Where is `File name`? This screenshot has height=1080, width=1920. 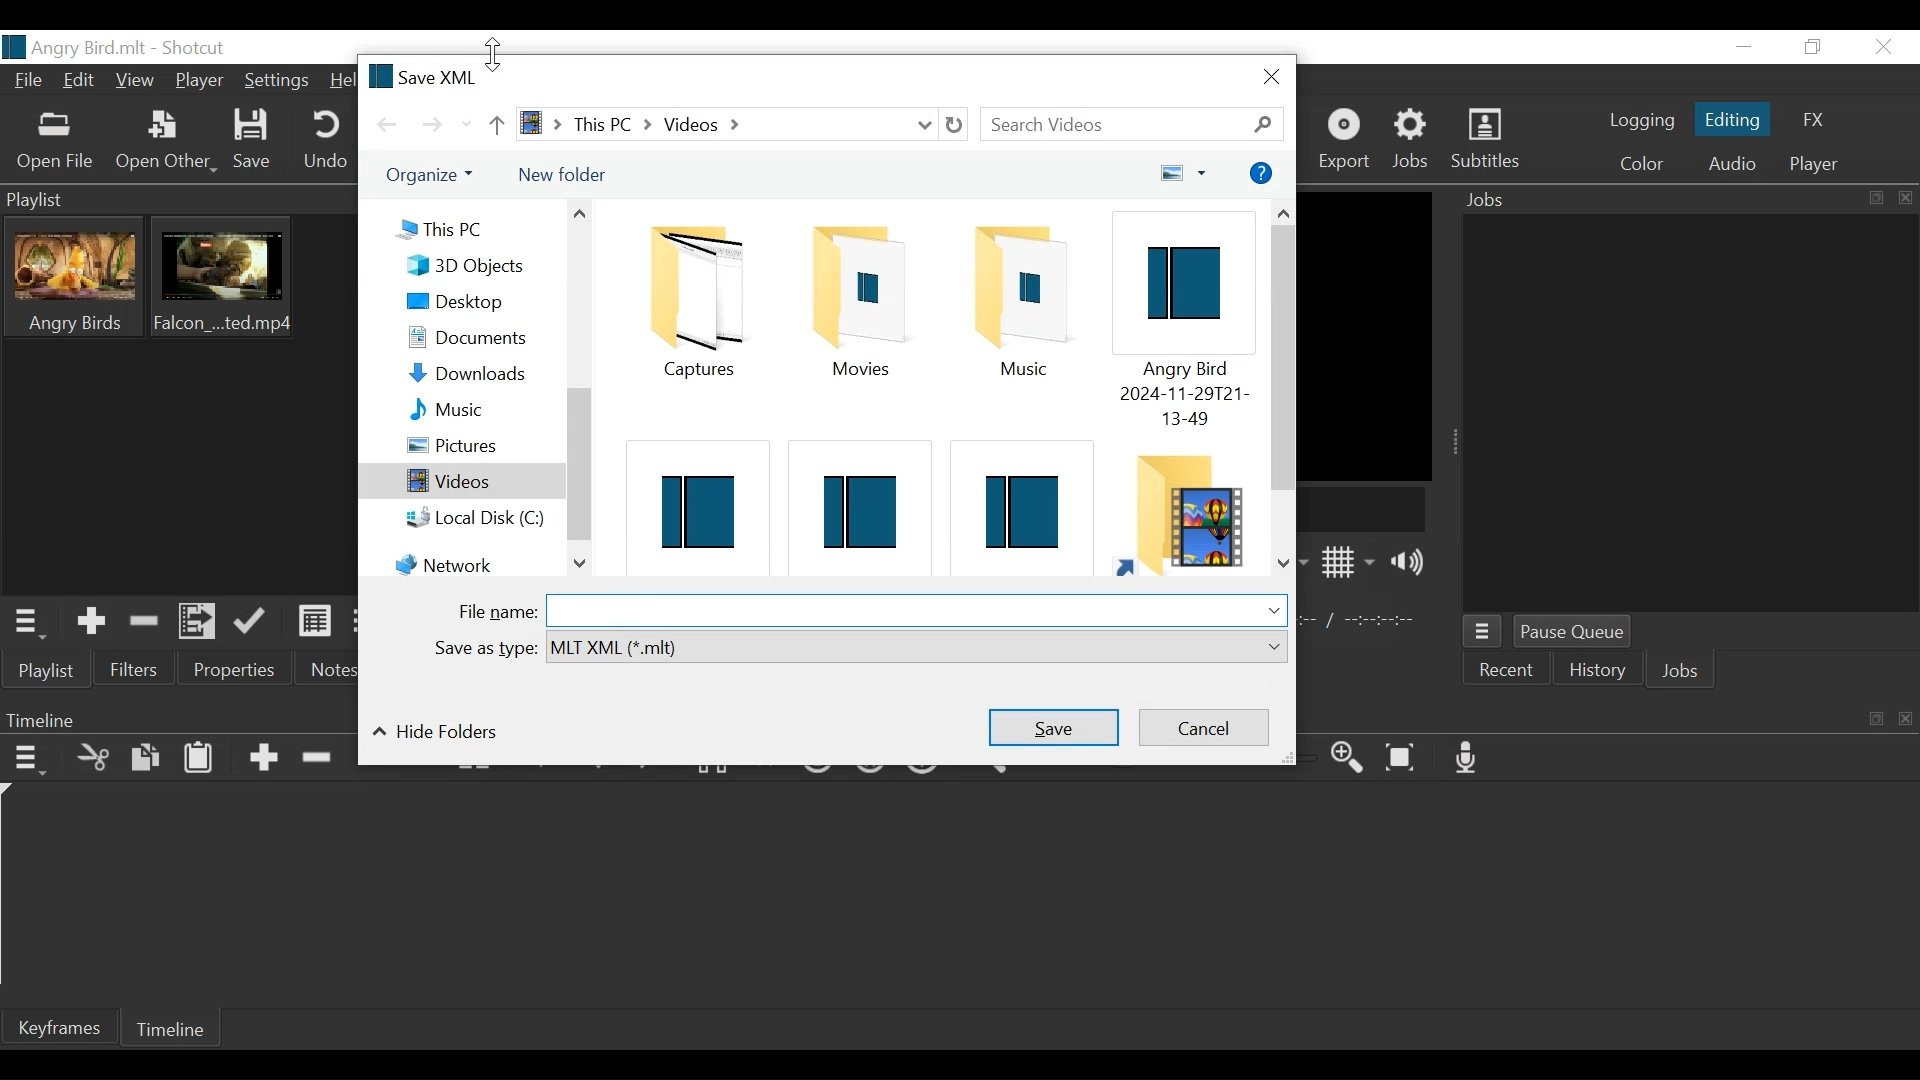 File name is located at coordinates (73, 49).